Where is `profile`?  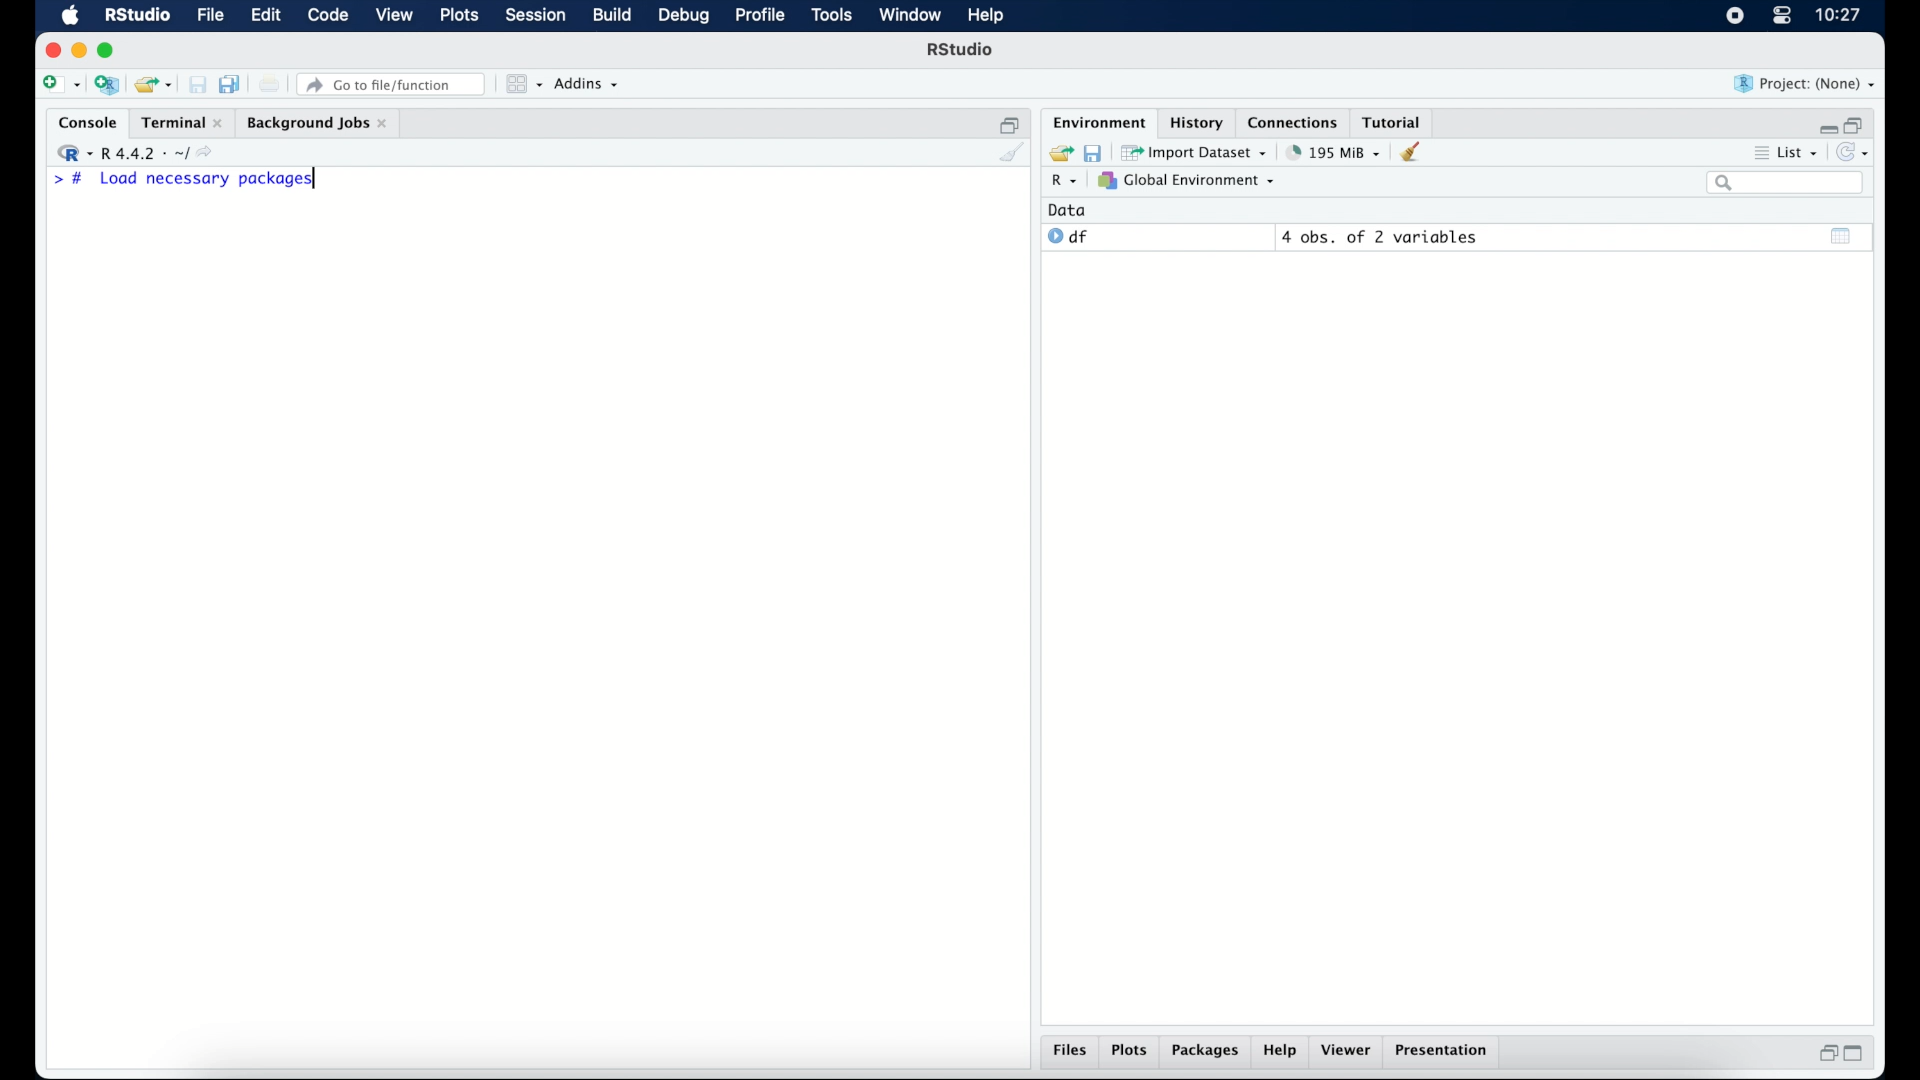
profile is located at coordinates (760, 16).